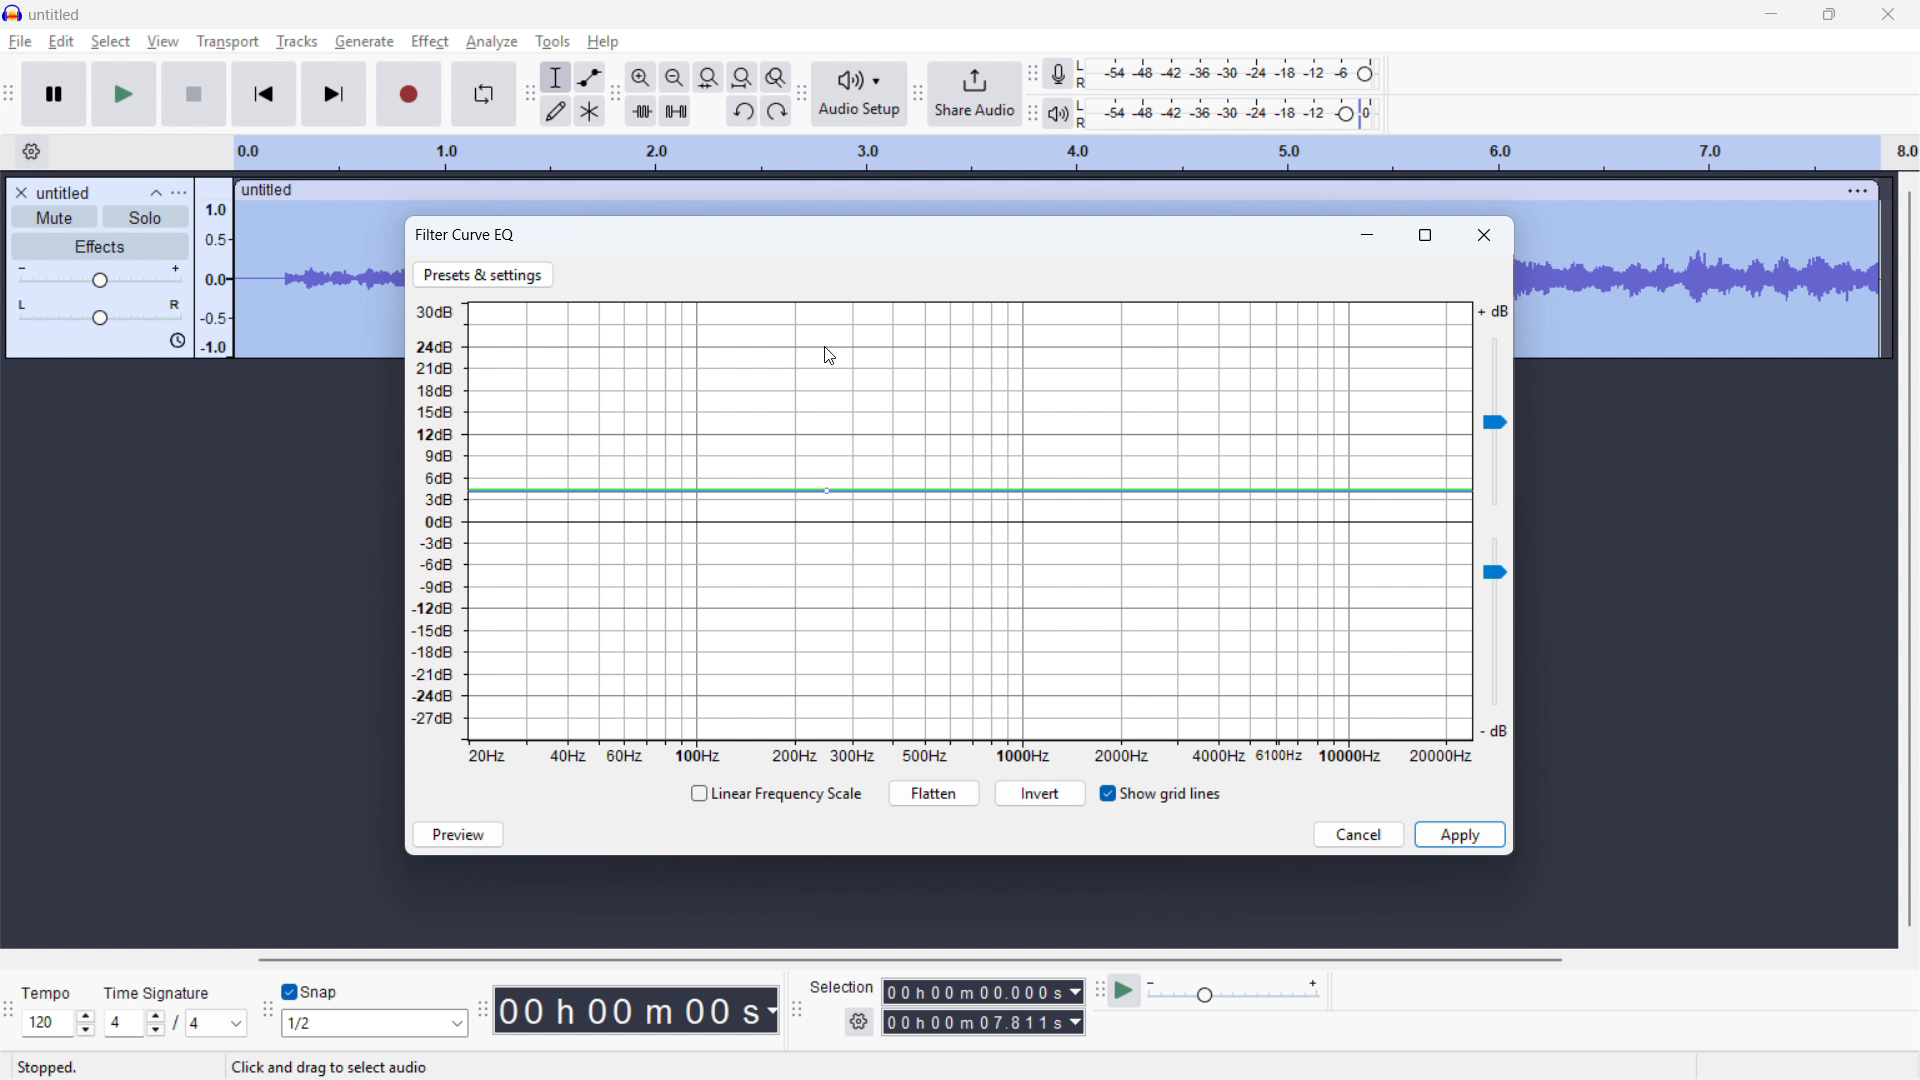  Describe the element at coordinates (1495, 422) in the screenshot. I see `Slider to change amplitude ` at that location.